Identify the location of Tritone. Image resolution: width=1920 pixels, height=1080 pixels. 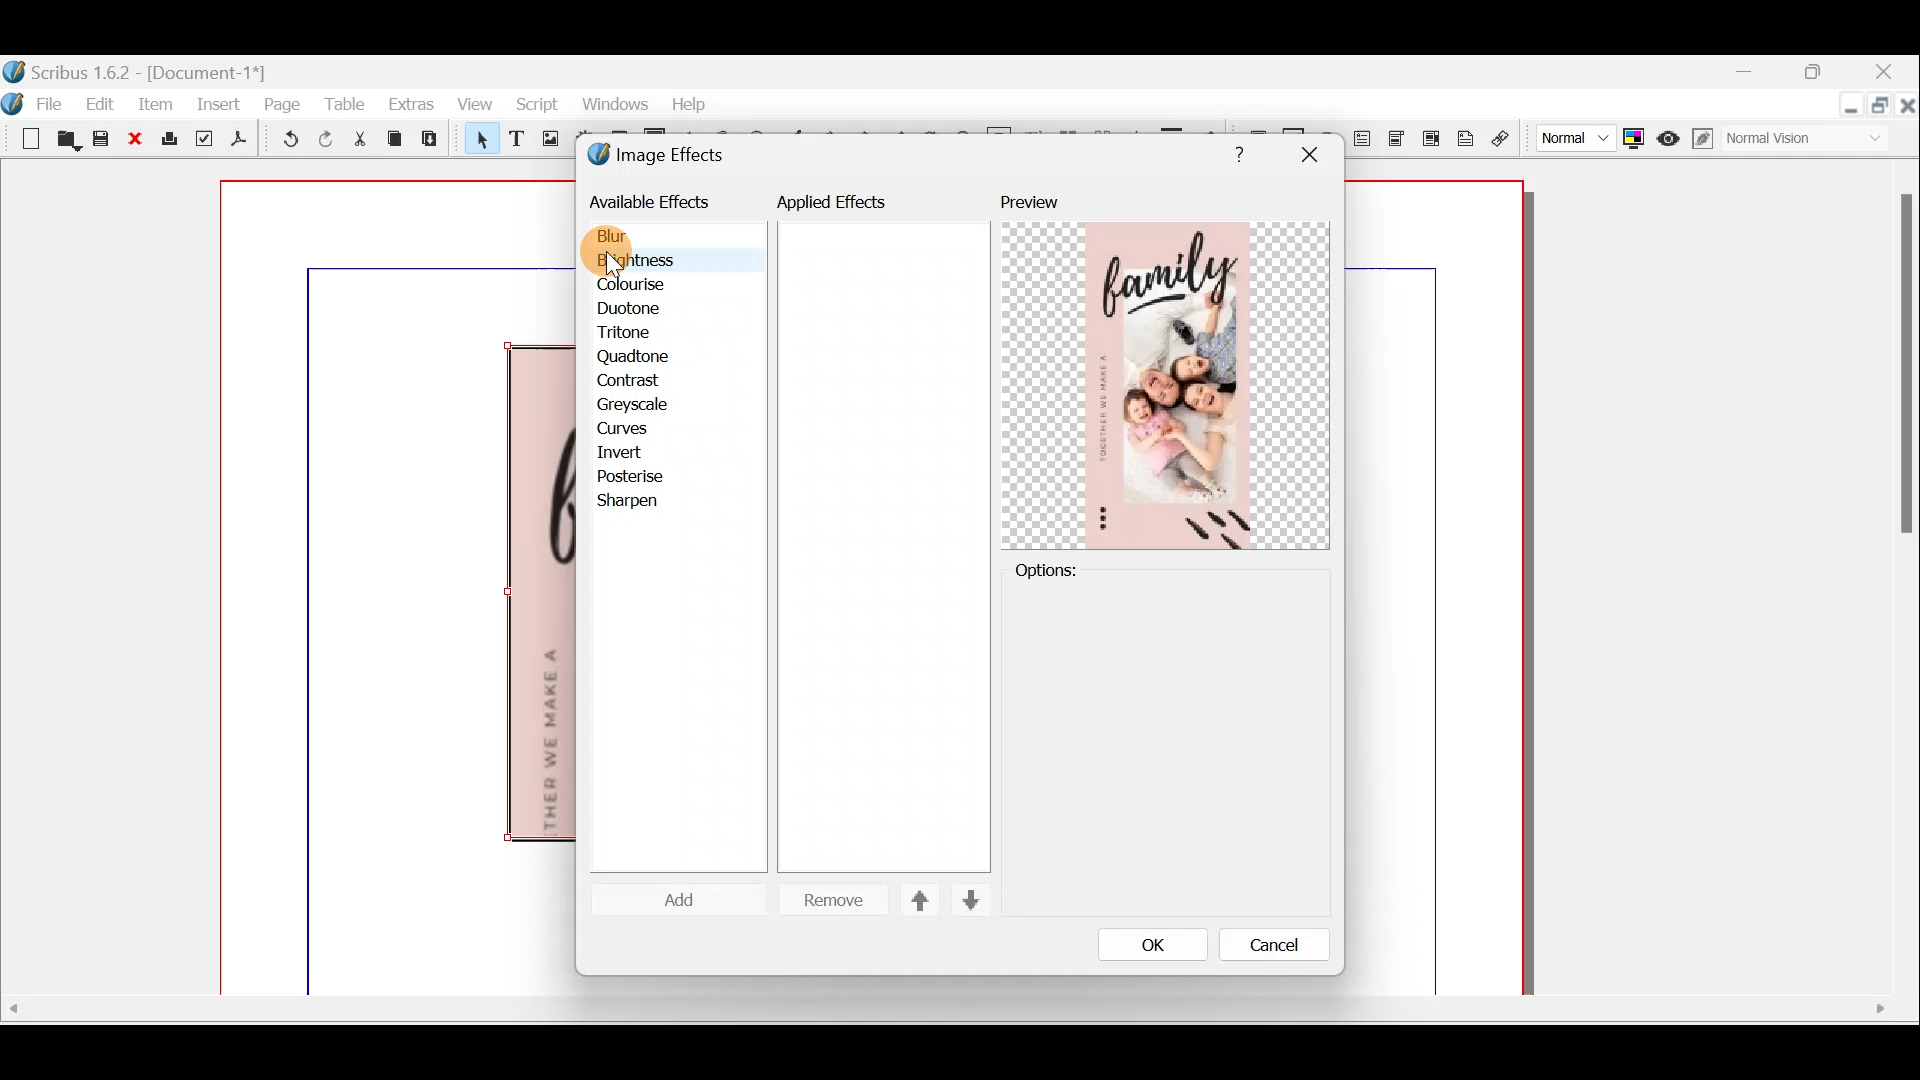
(633, 335).